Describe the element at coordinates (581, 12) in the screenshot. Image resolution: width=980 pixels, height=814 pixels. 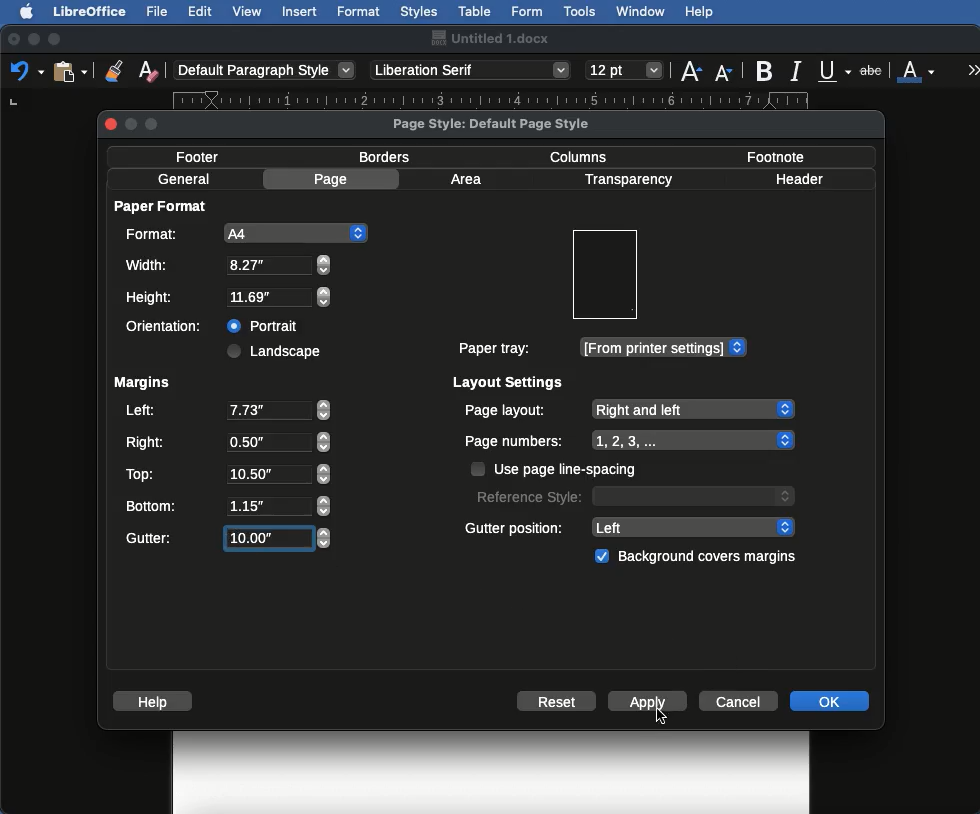
I see `Tools` at that location.